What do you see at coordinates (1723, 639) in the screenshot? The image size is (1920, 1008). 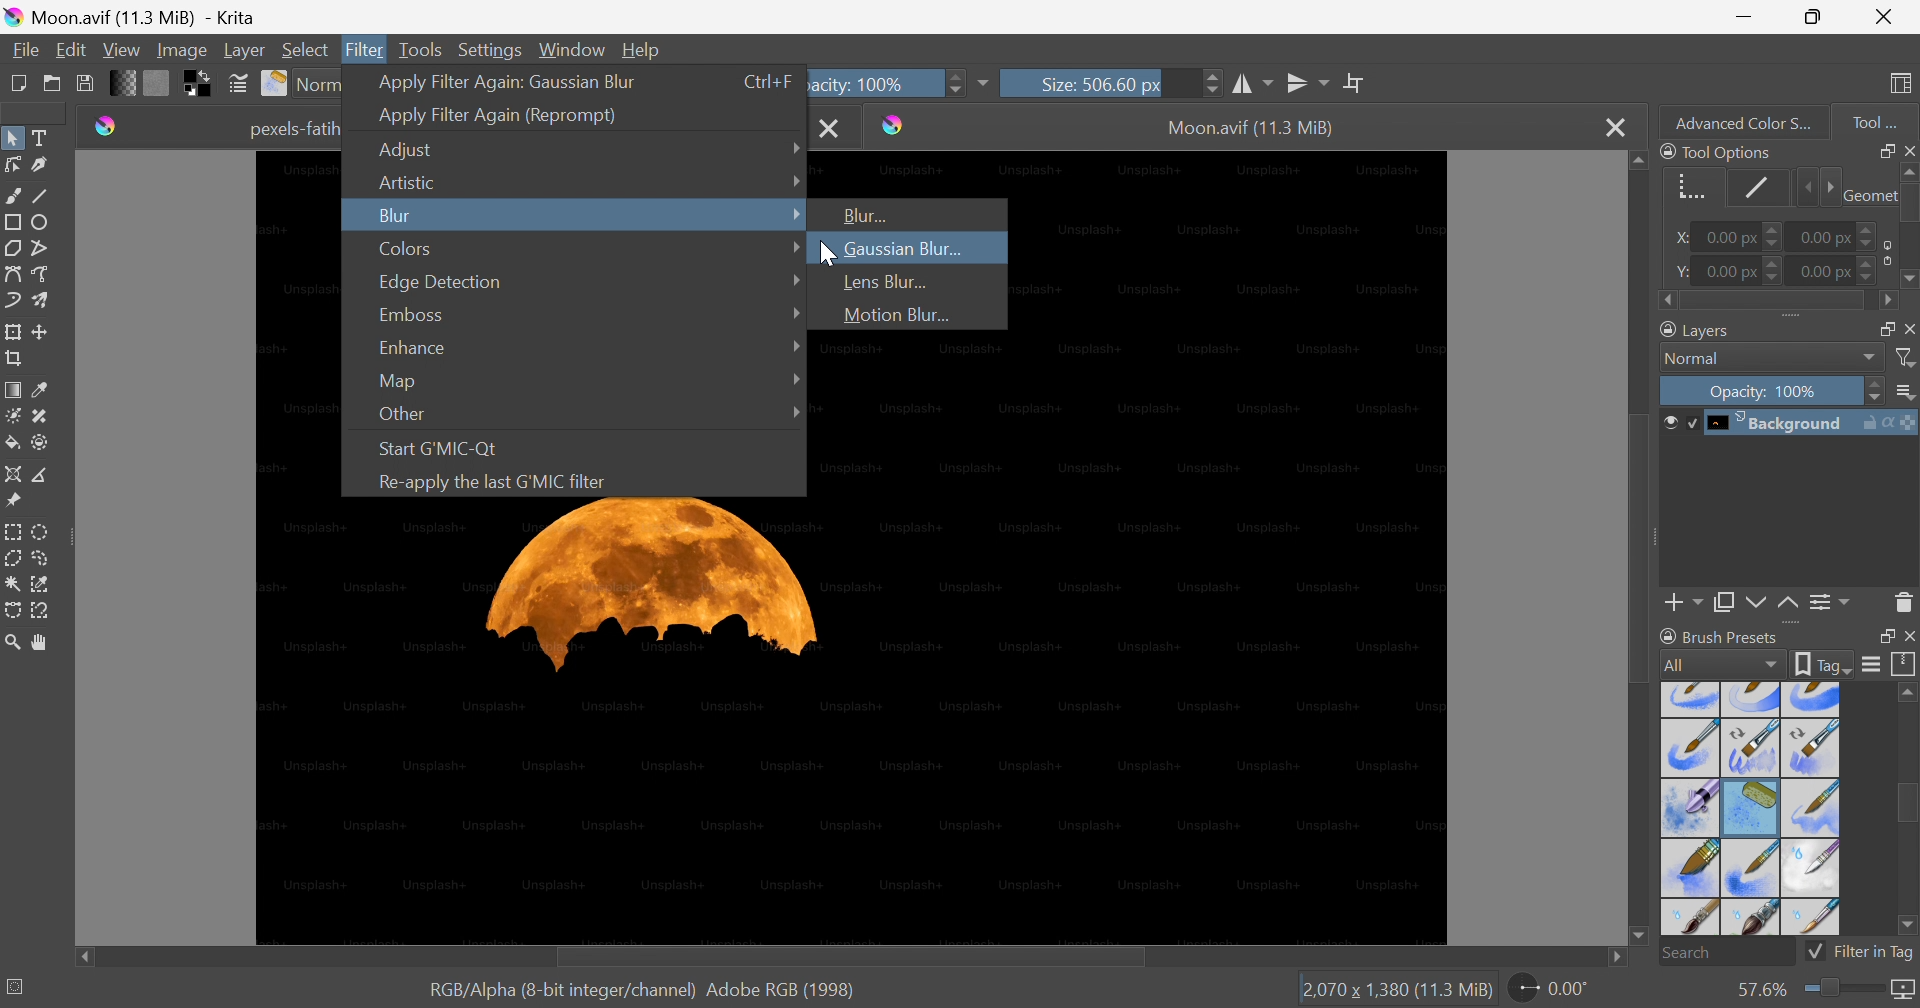 I see `Brush presets` at bounding box center [1723, 639].